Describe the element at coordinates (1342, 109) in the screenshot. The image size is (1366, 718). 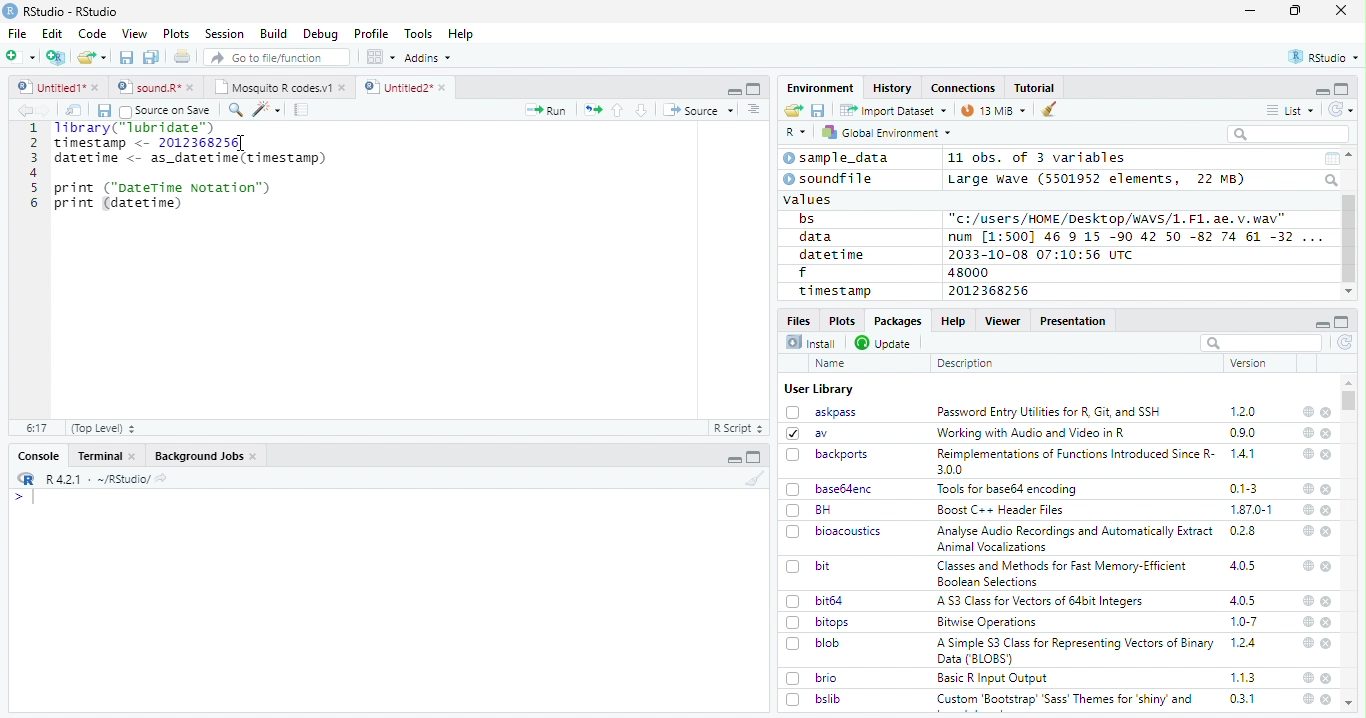
I see `Refresh` at that location.